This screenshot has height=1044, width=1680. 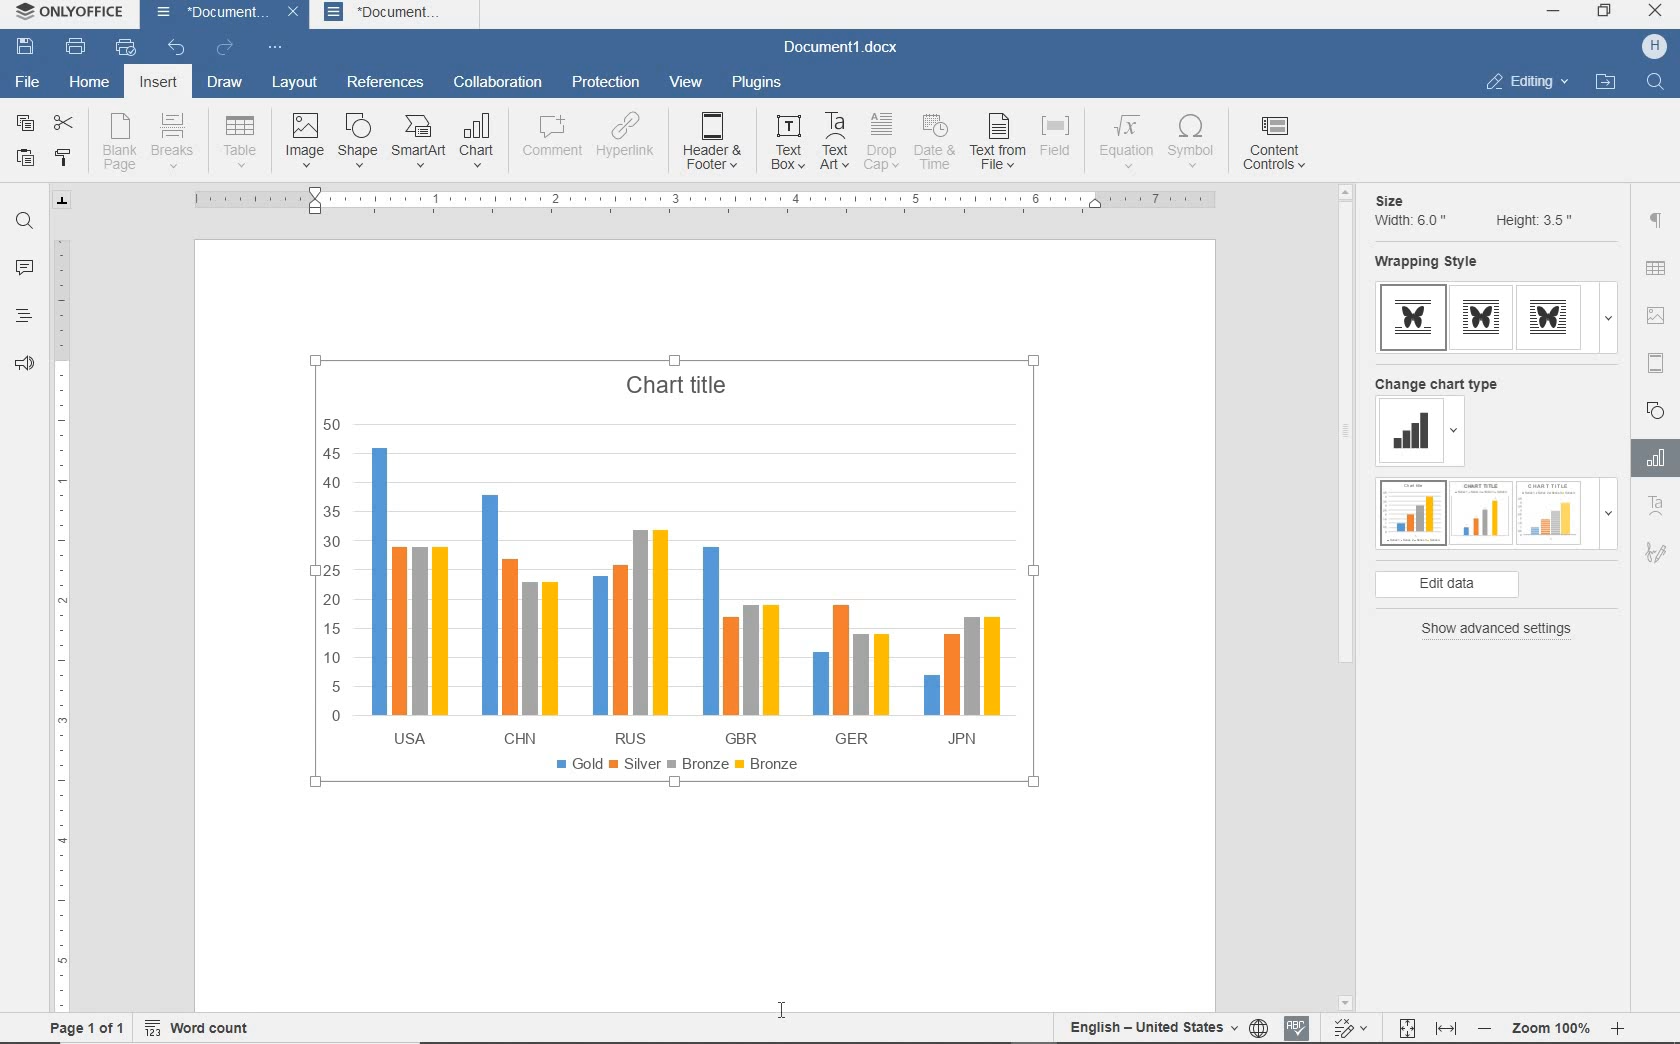 I want to click on date & time, so click(x=937, y=142).